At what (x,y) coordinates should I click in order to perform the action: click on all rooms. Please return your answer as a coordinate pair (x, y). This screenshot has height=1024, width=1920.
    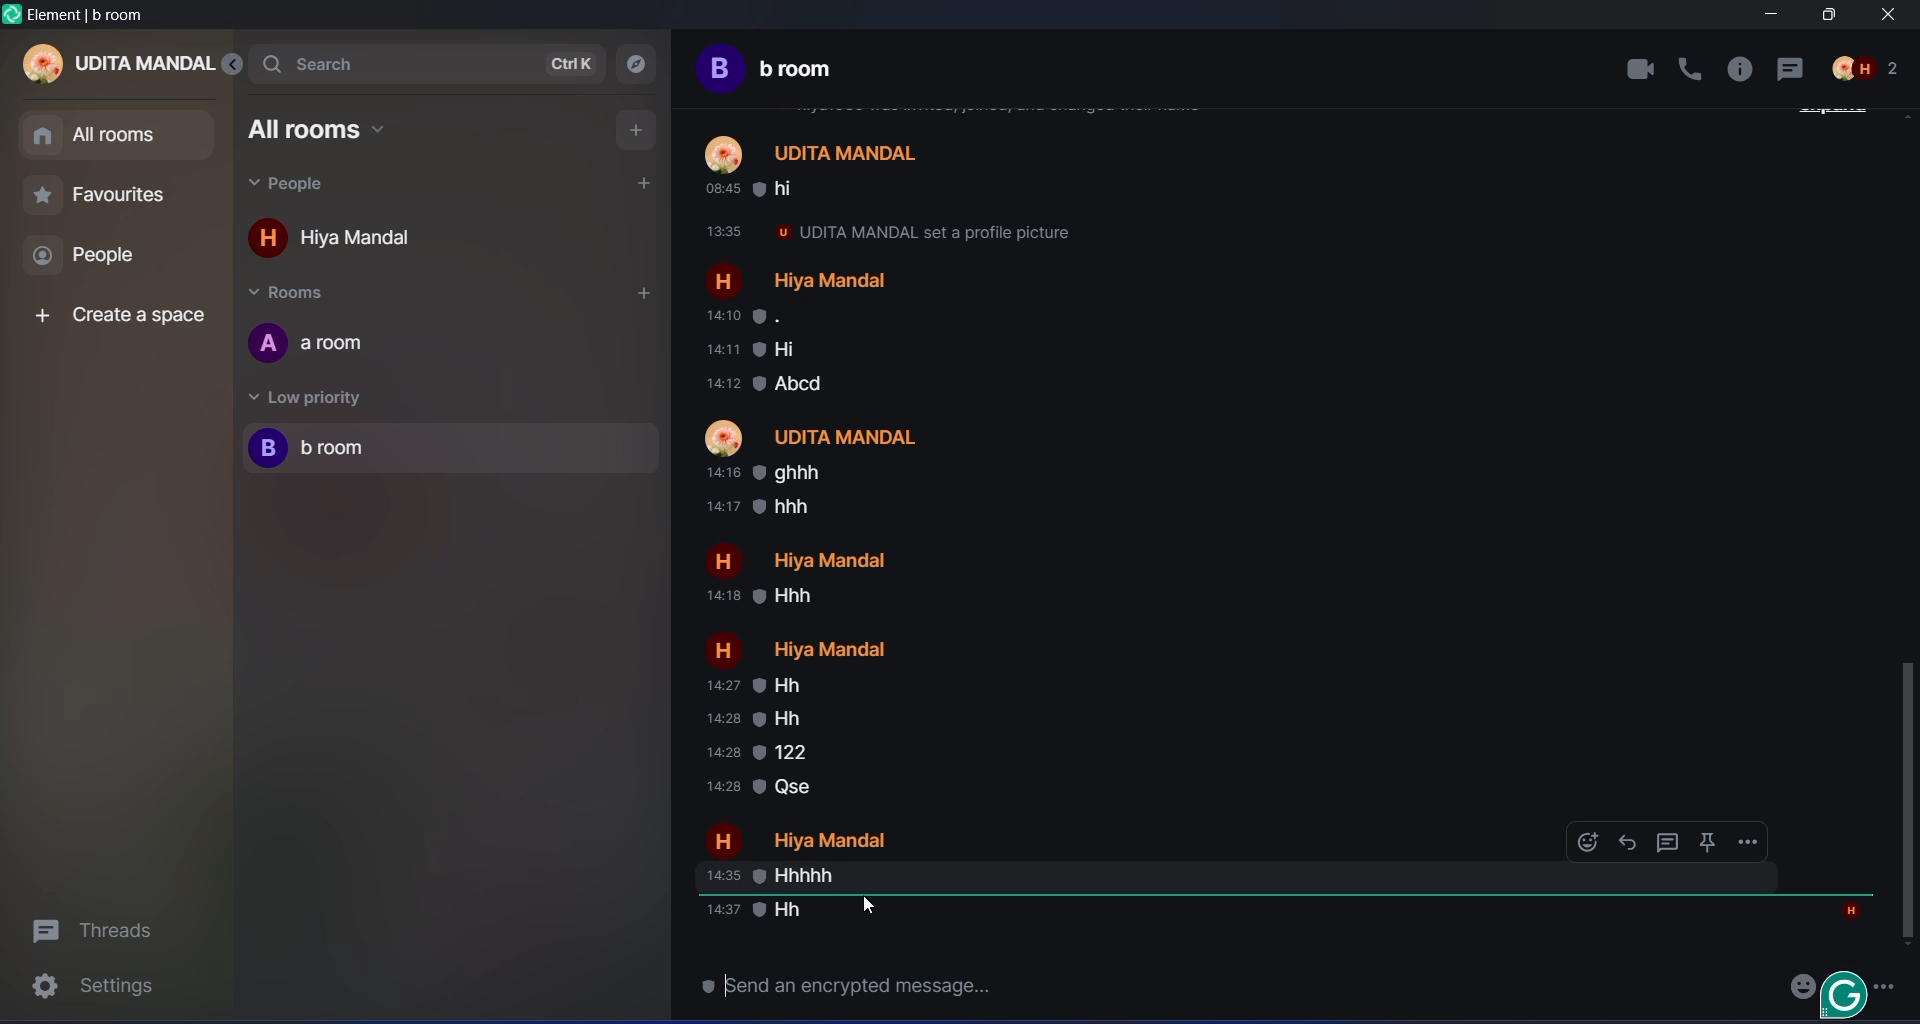
    Looking at the image, I should click on (323, 126).